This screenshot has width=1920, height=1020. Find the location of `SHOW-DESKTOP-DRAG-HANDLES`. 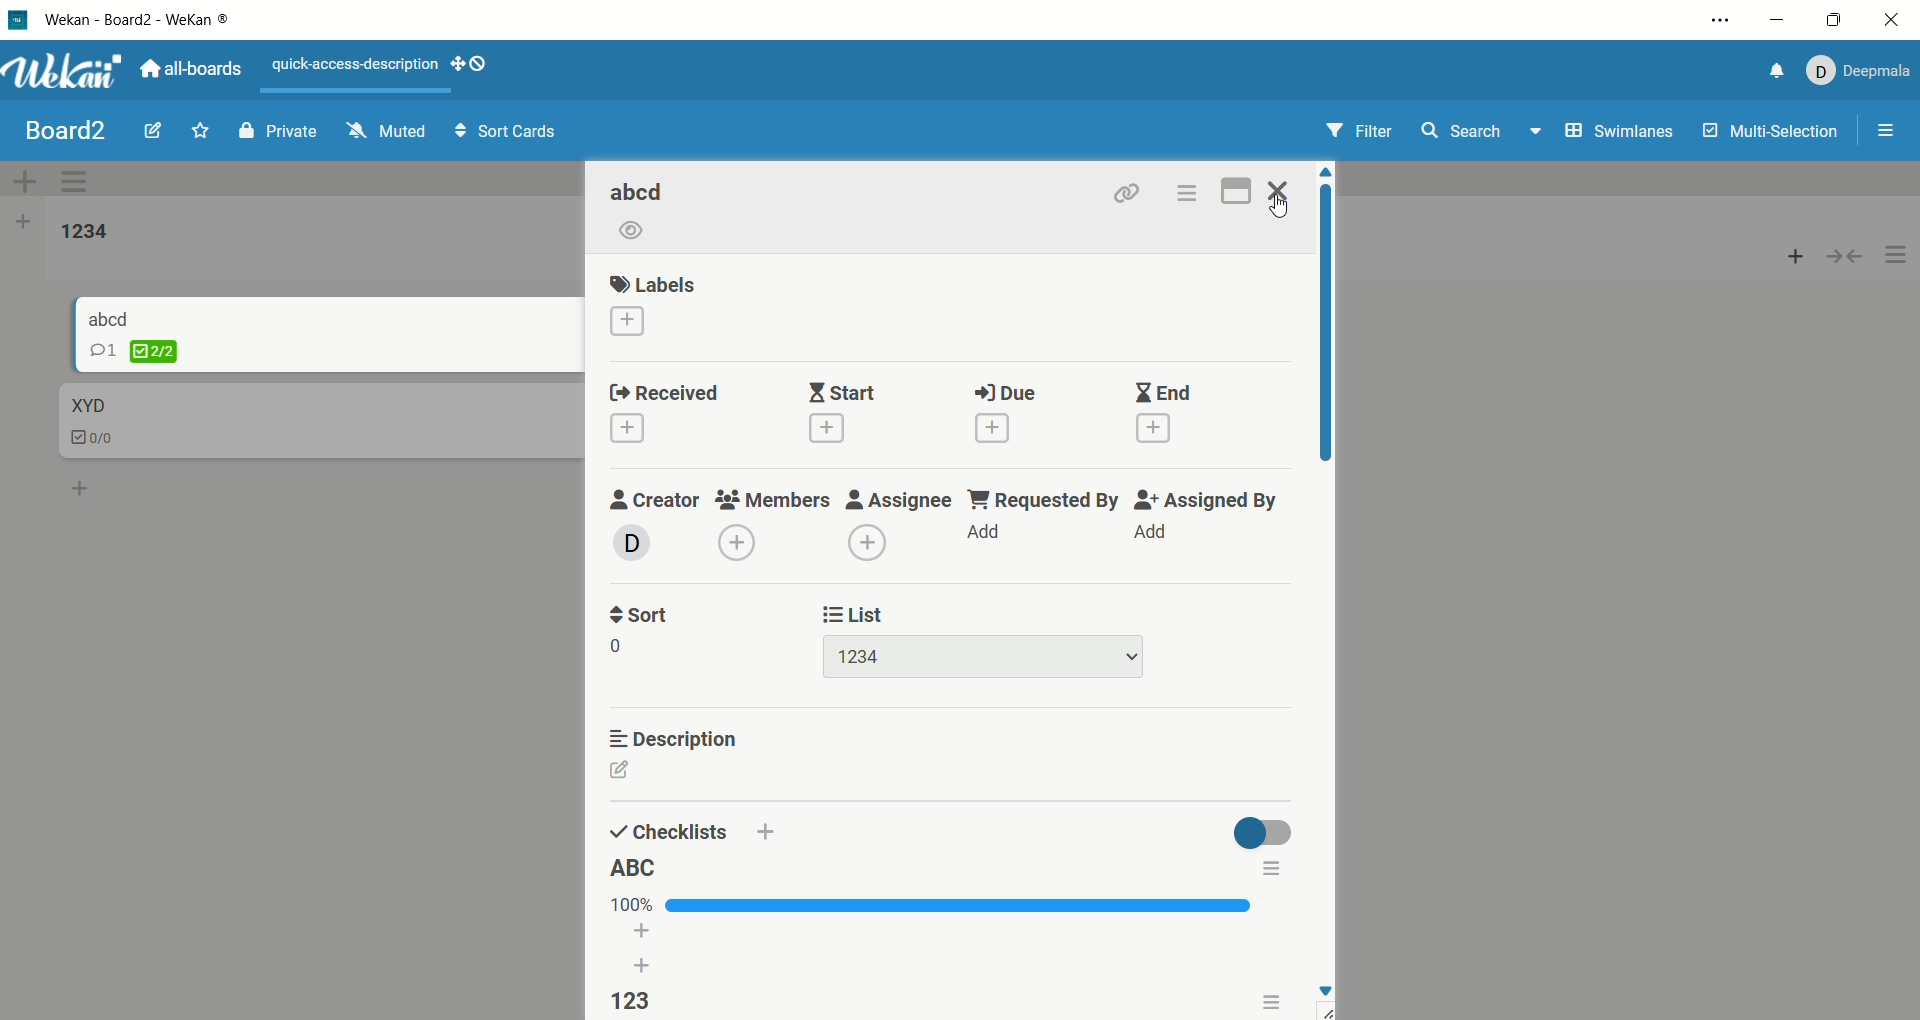

SHOW-DESKTOP-DRAG-HANDLES is located at coordinates (470, 65).